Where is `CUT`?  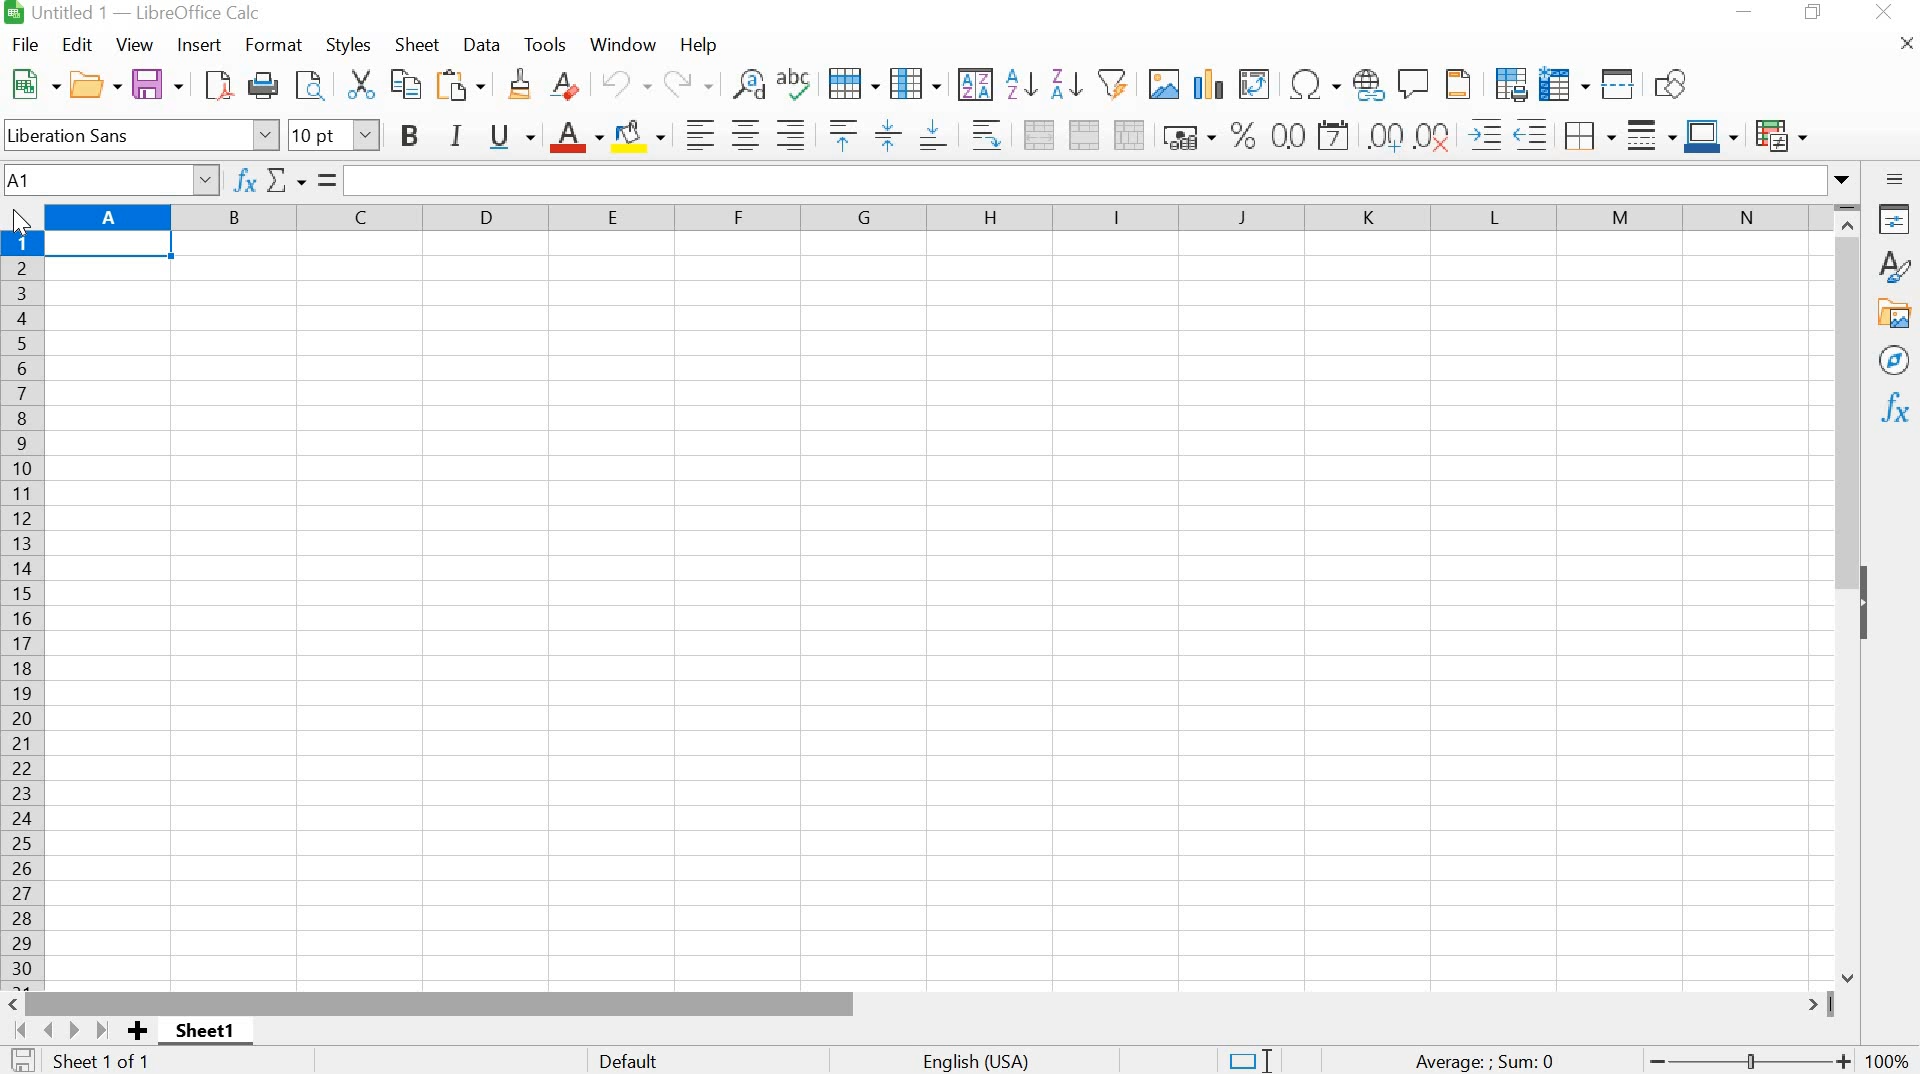
CUT is located at coordinates (364, 84).